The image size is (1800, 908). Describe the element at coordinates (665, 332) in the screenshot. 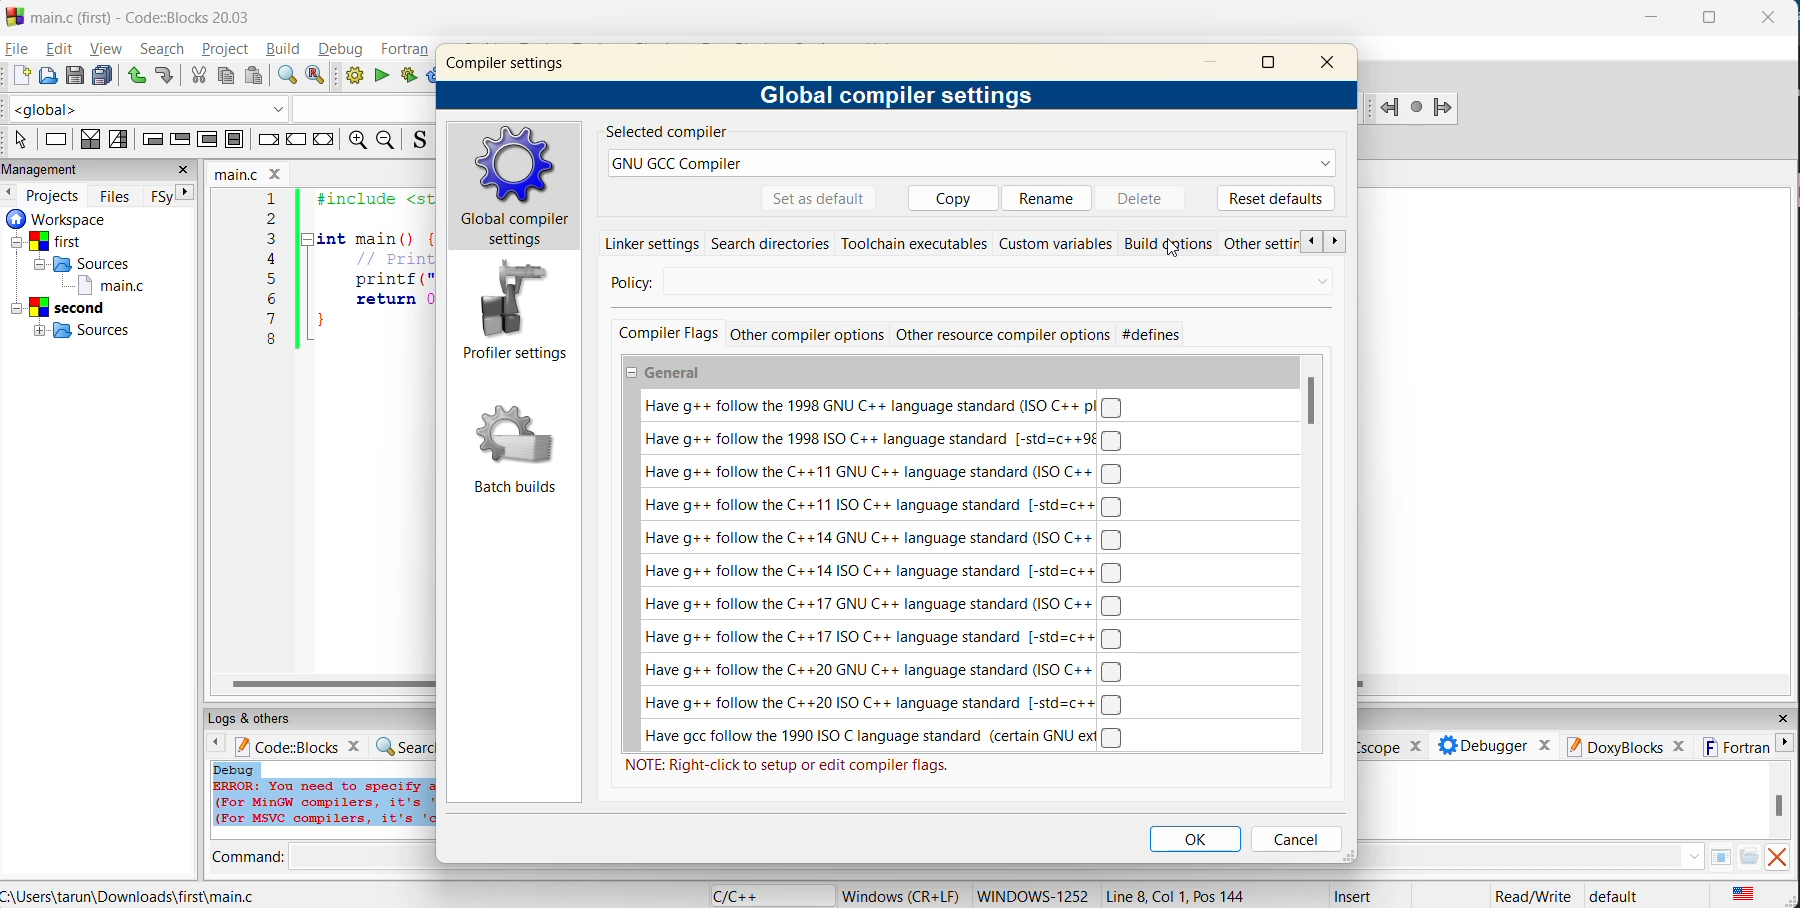

I see `compiler flags` at that location.